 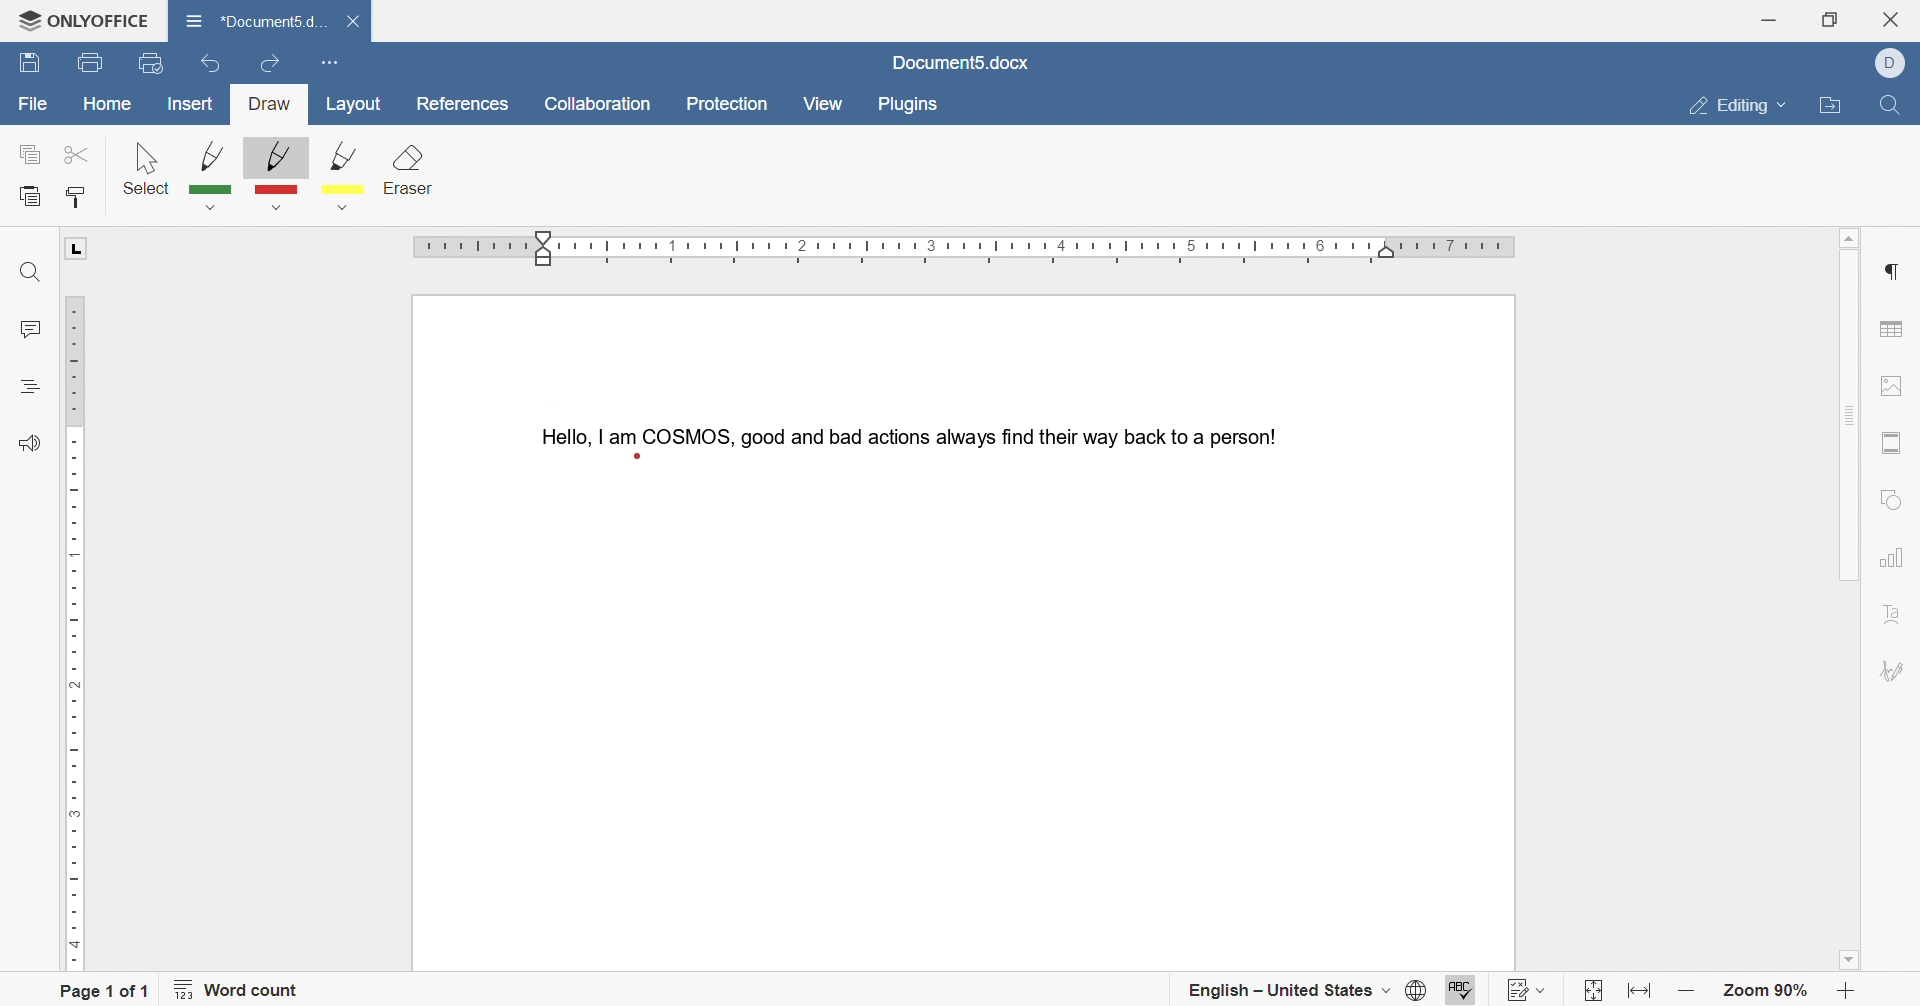 I want to click on undo, so click(x=204, y=66).